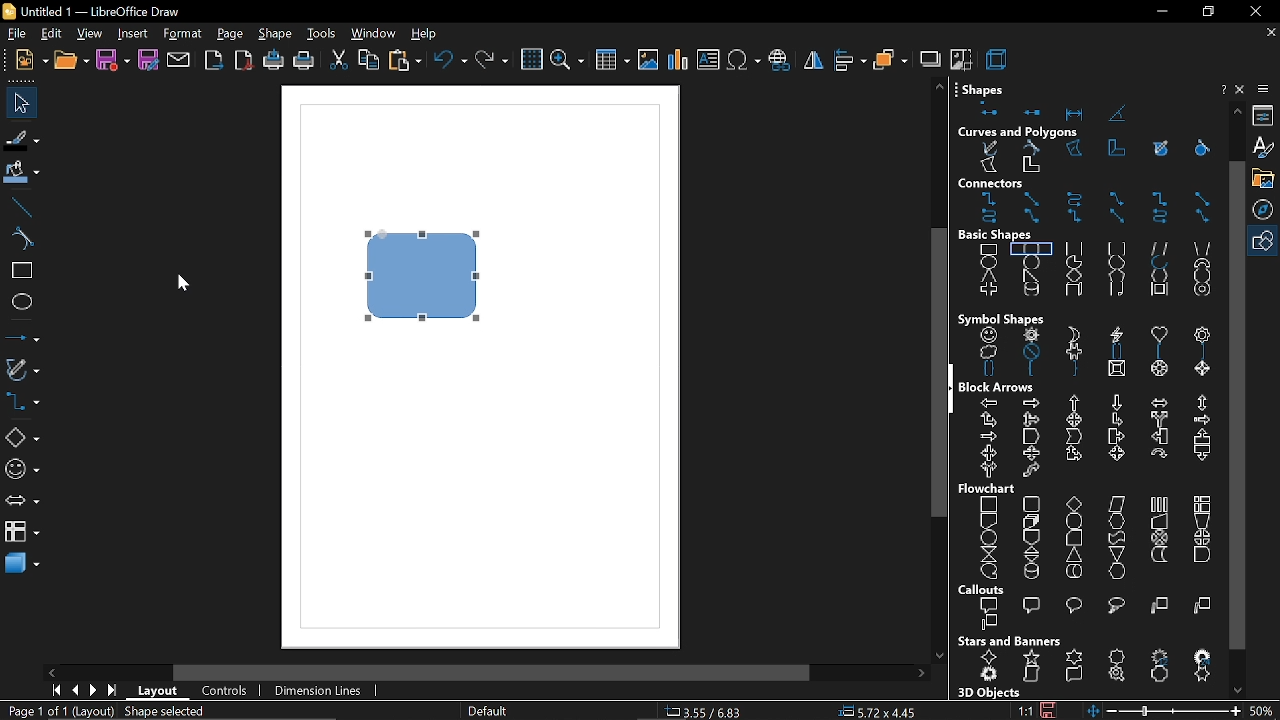 The width and height of the screenshot is (1280, 720). What do you see at coordinates (277, 35) in the screenshot?
I see `shape` at bounding box center [277, 35].